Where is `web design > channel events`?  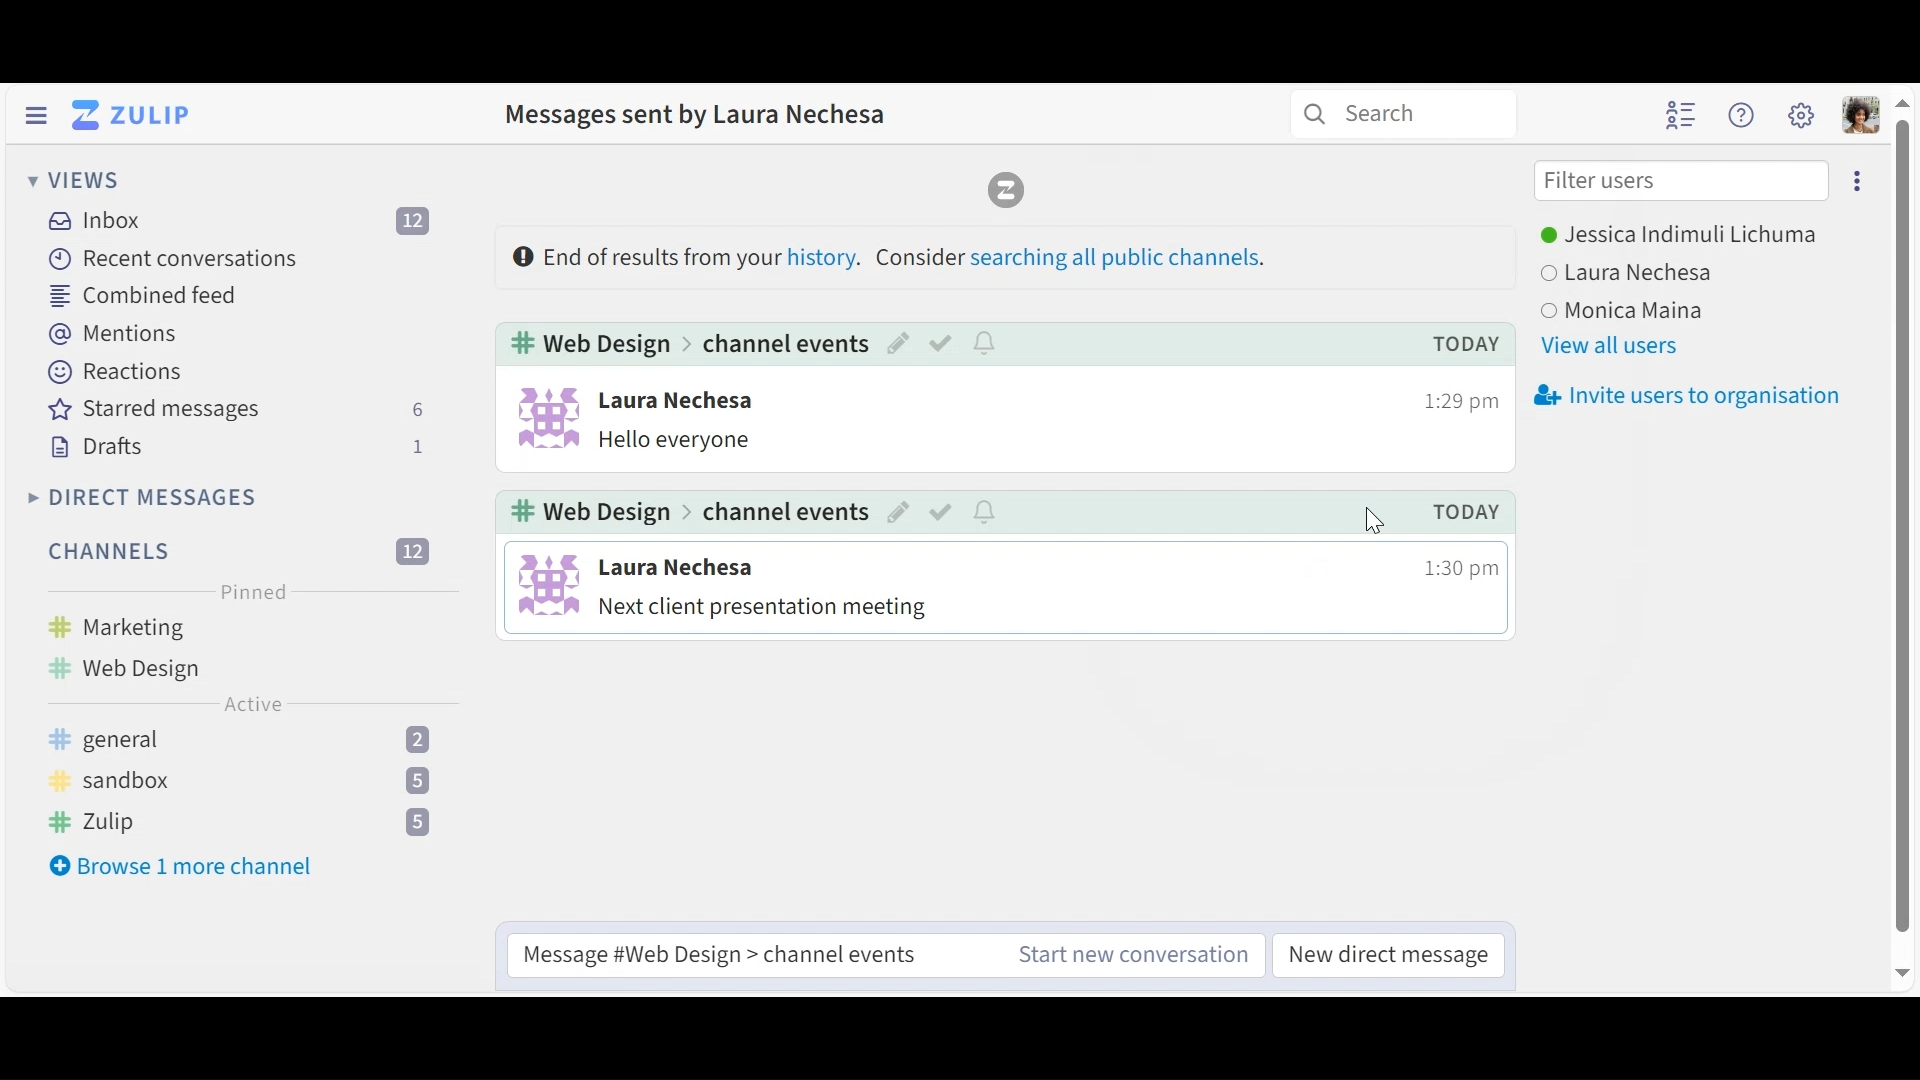 web design > channel events is located at coordinates (685, 513).